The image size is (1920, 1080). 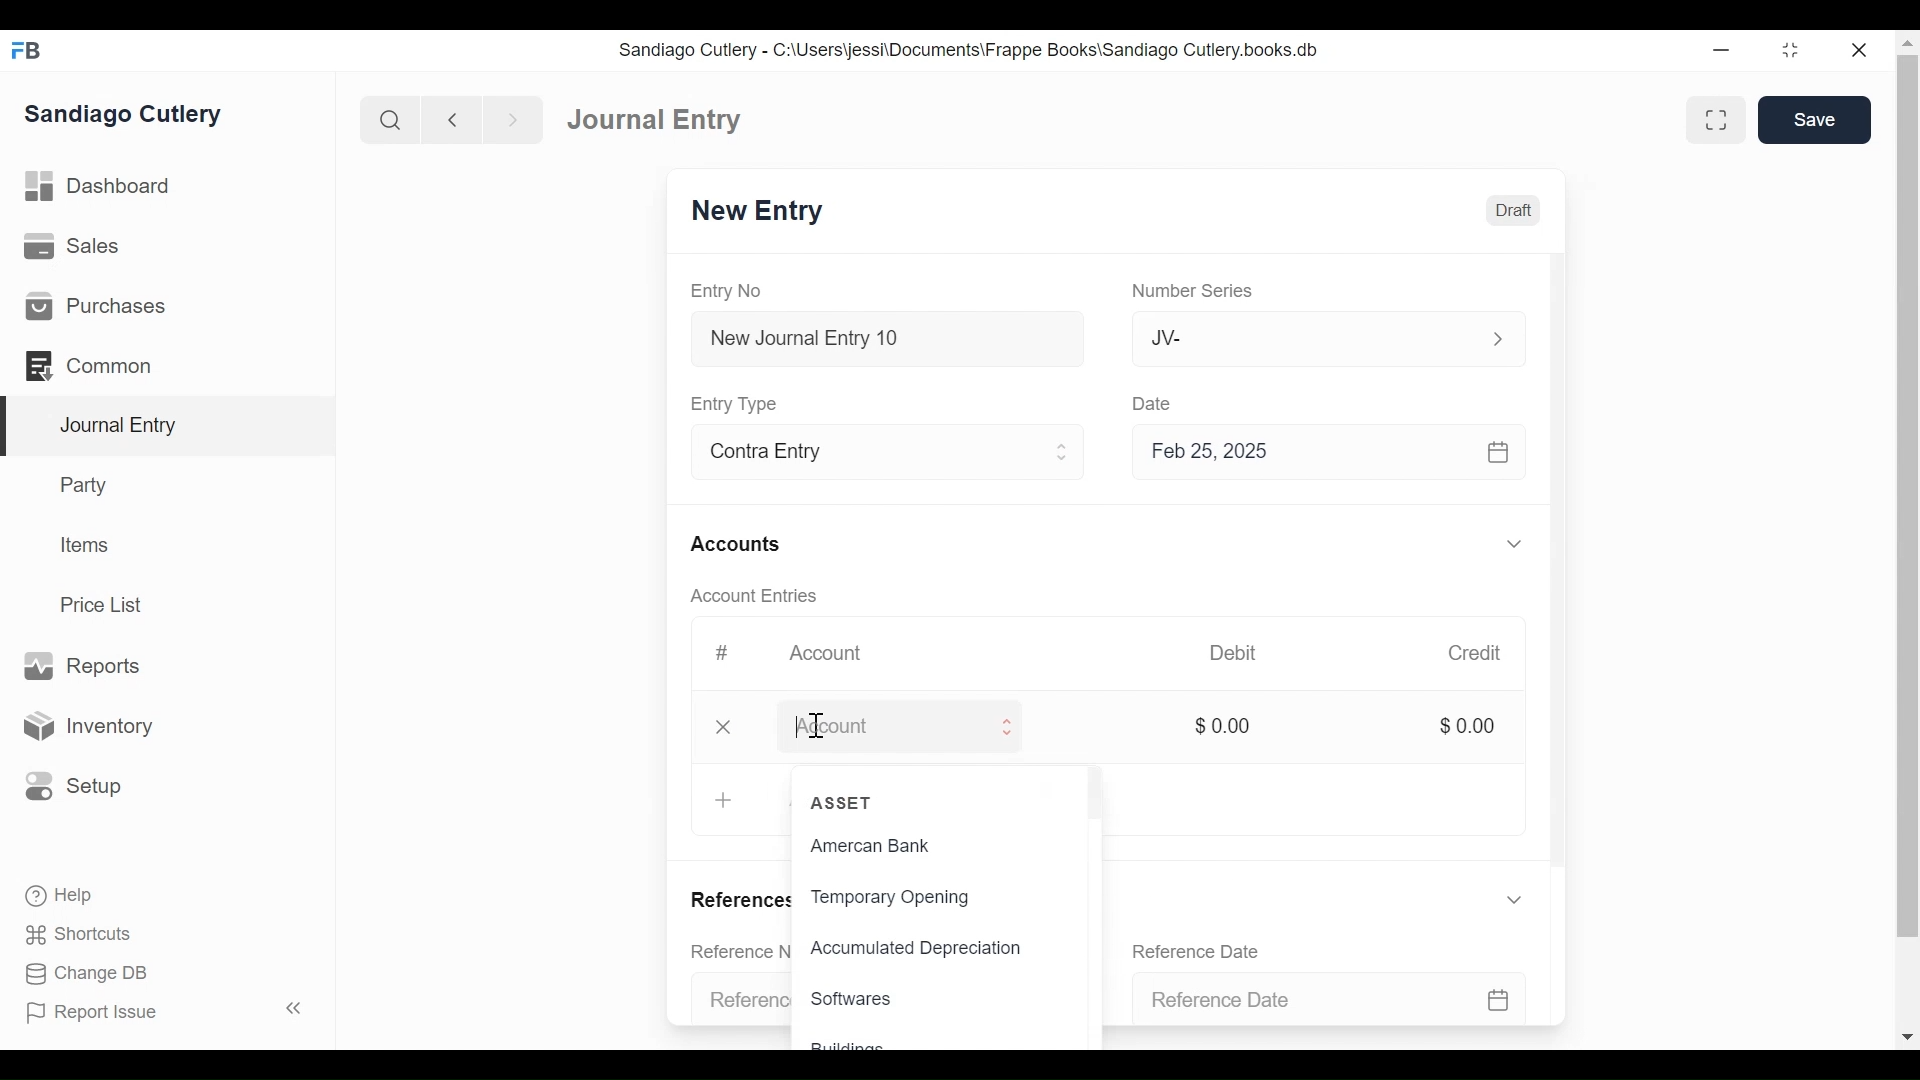 I want to click on Contra Entry, so click(x=864, y=450).